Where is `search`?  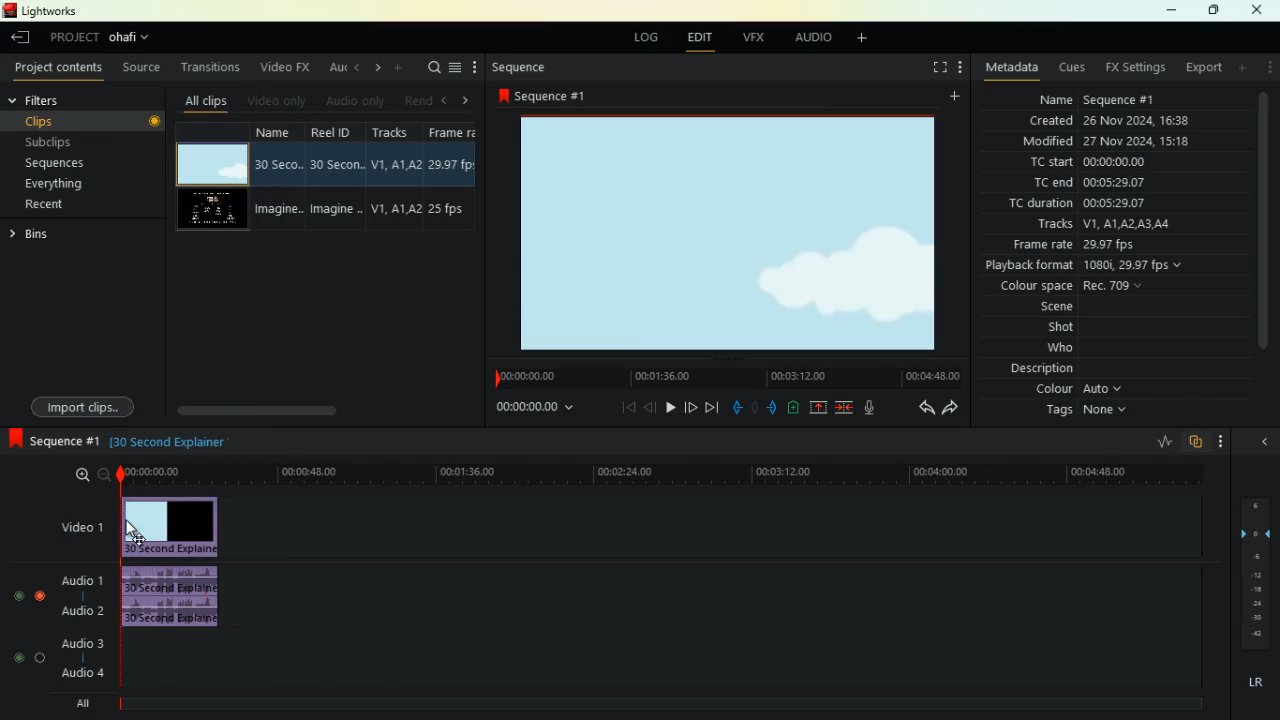 search is located at coordinates (431, 69).